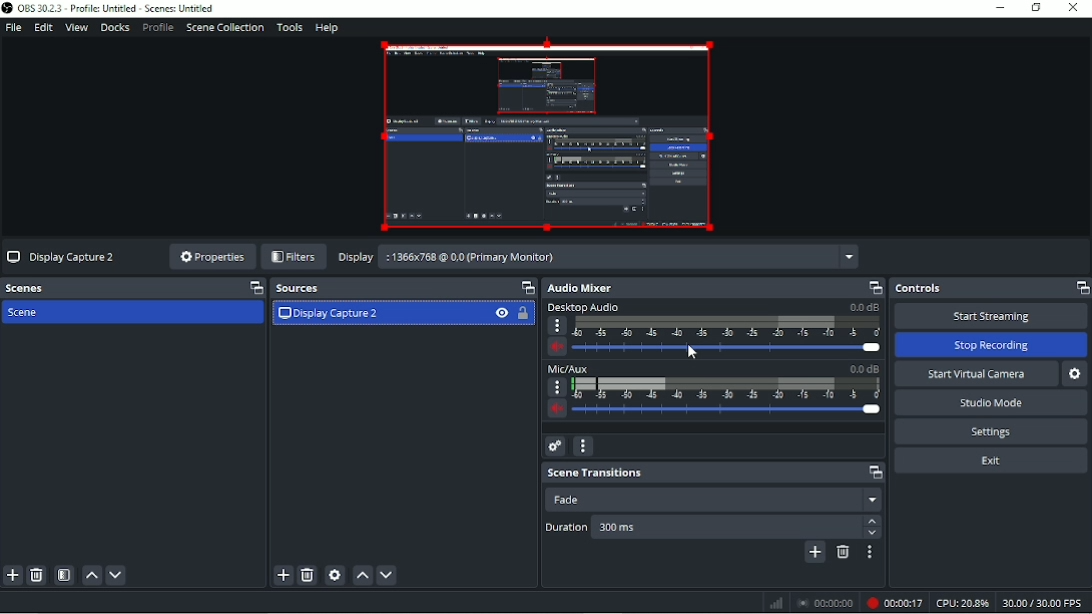 Image resolution: width=1092 pixels, height=614 pixels. I want to click on Mic/AUX slider, so click(713, 393).